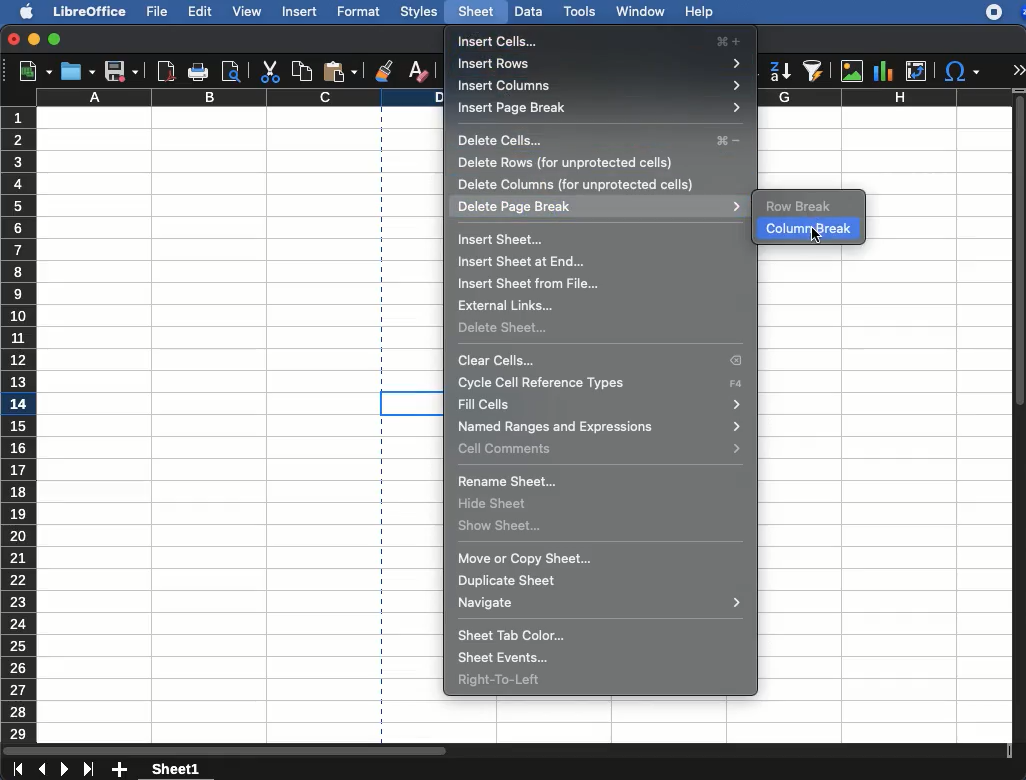 The width and height of the screenshot is (1026, 780). I want to click on view, so click(244, 14).